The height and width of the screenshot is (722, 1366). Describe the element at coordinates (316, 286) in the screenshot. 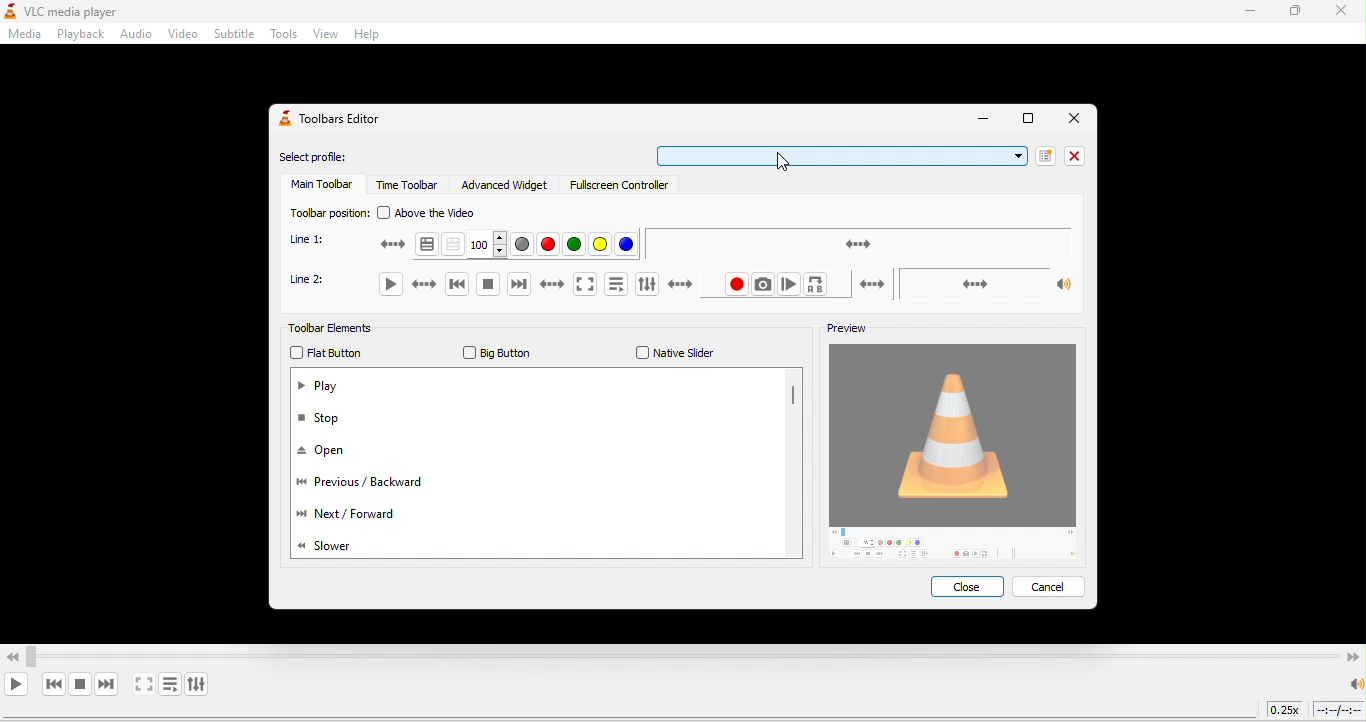

I see `line 2` at that location.